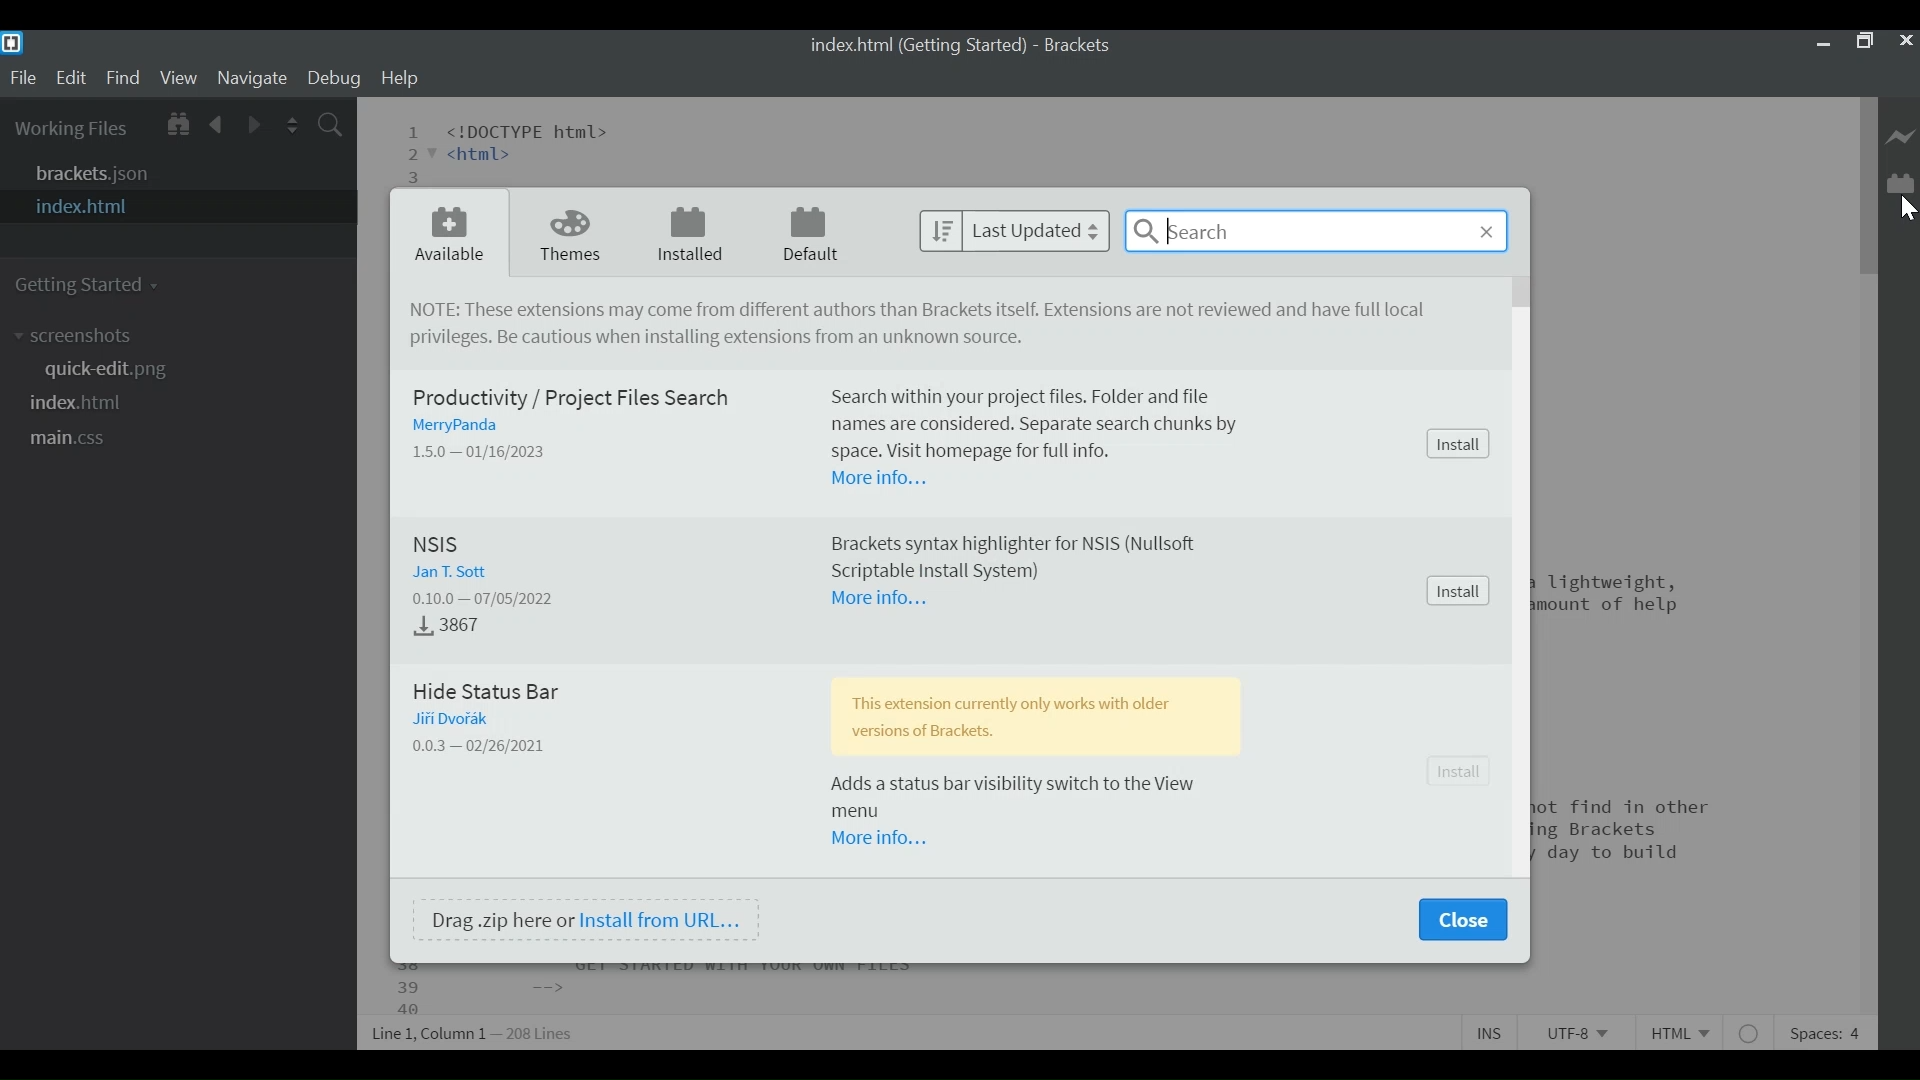 Image resolution: width=1920 pixels, height=1080 pixels. I want to click on Manage Extension, so click(1899, 183).